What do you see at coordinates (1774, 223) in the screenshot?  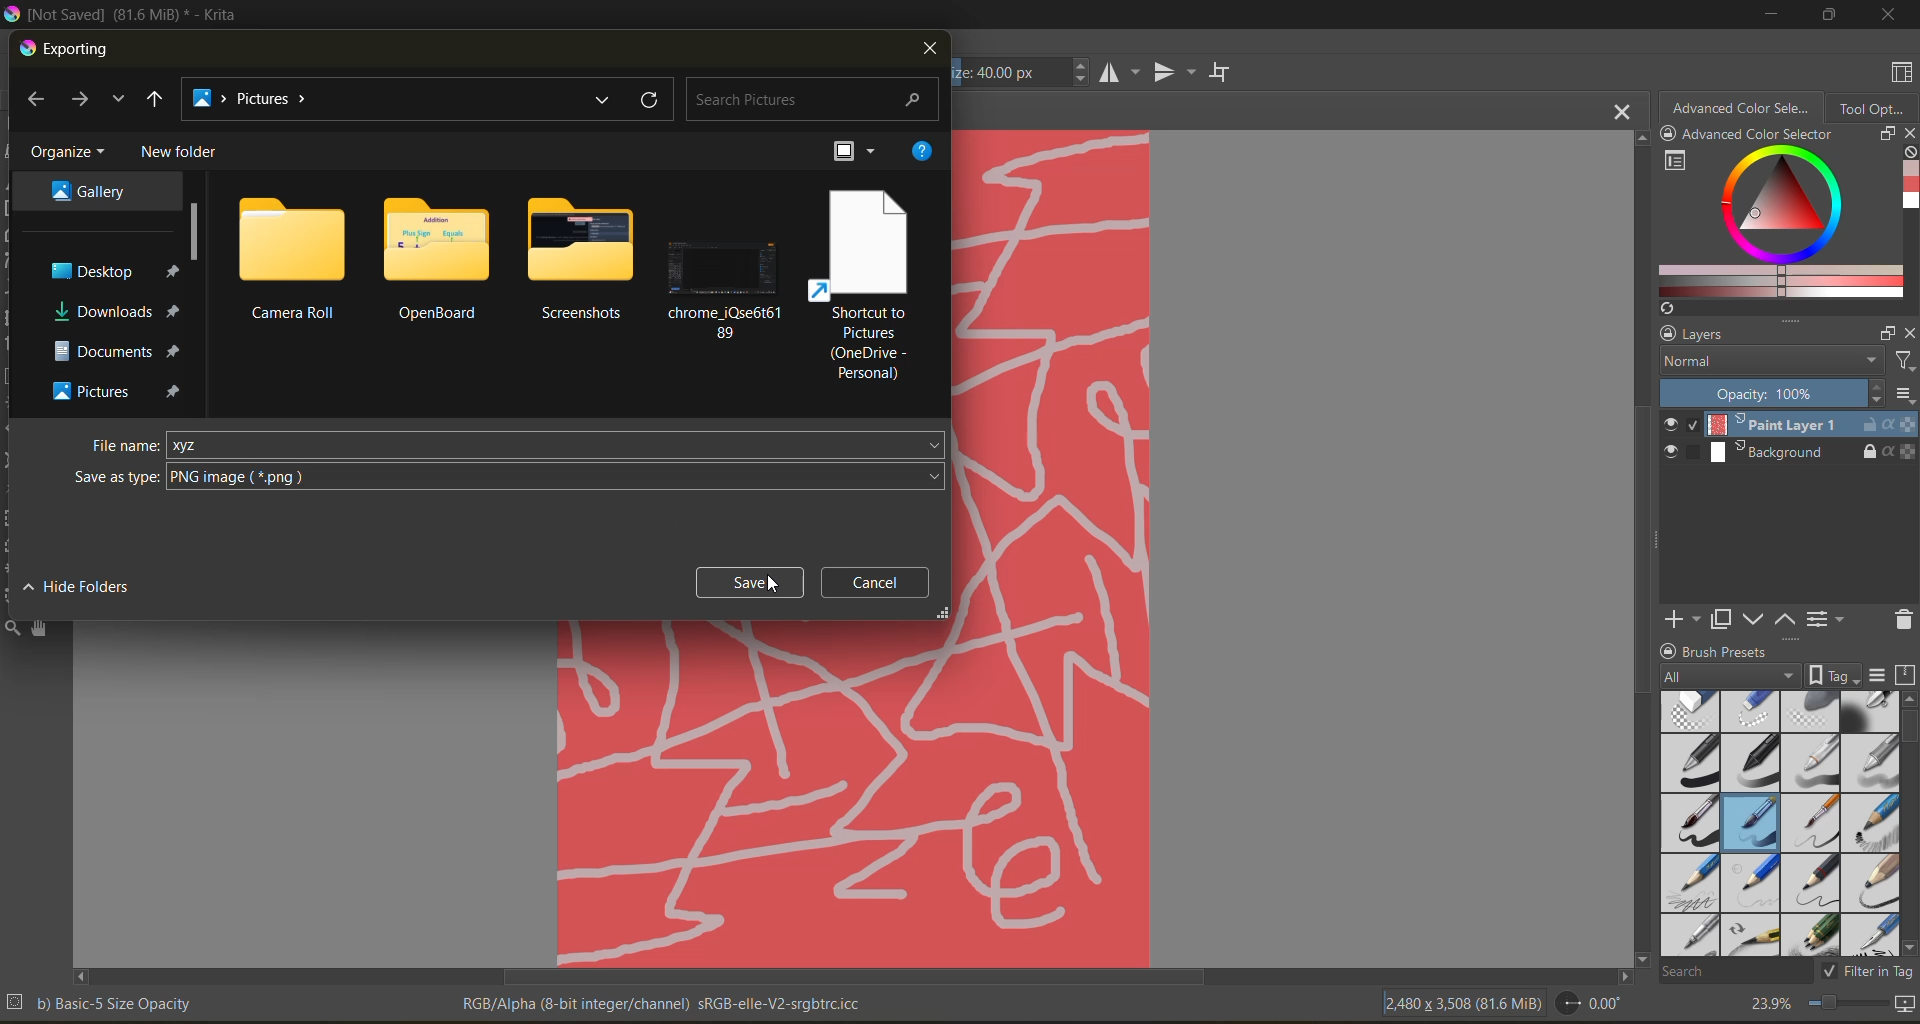 I see `advanced color selector` at bounding box center [1774, 223].